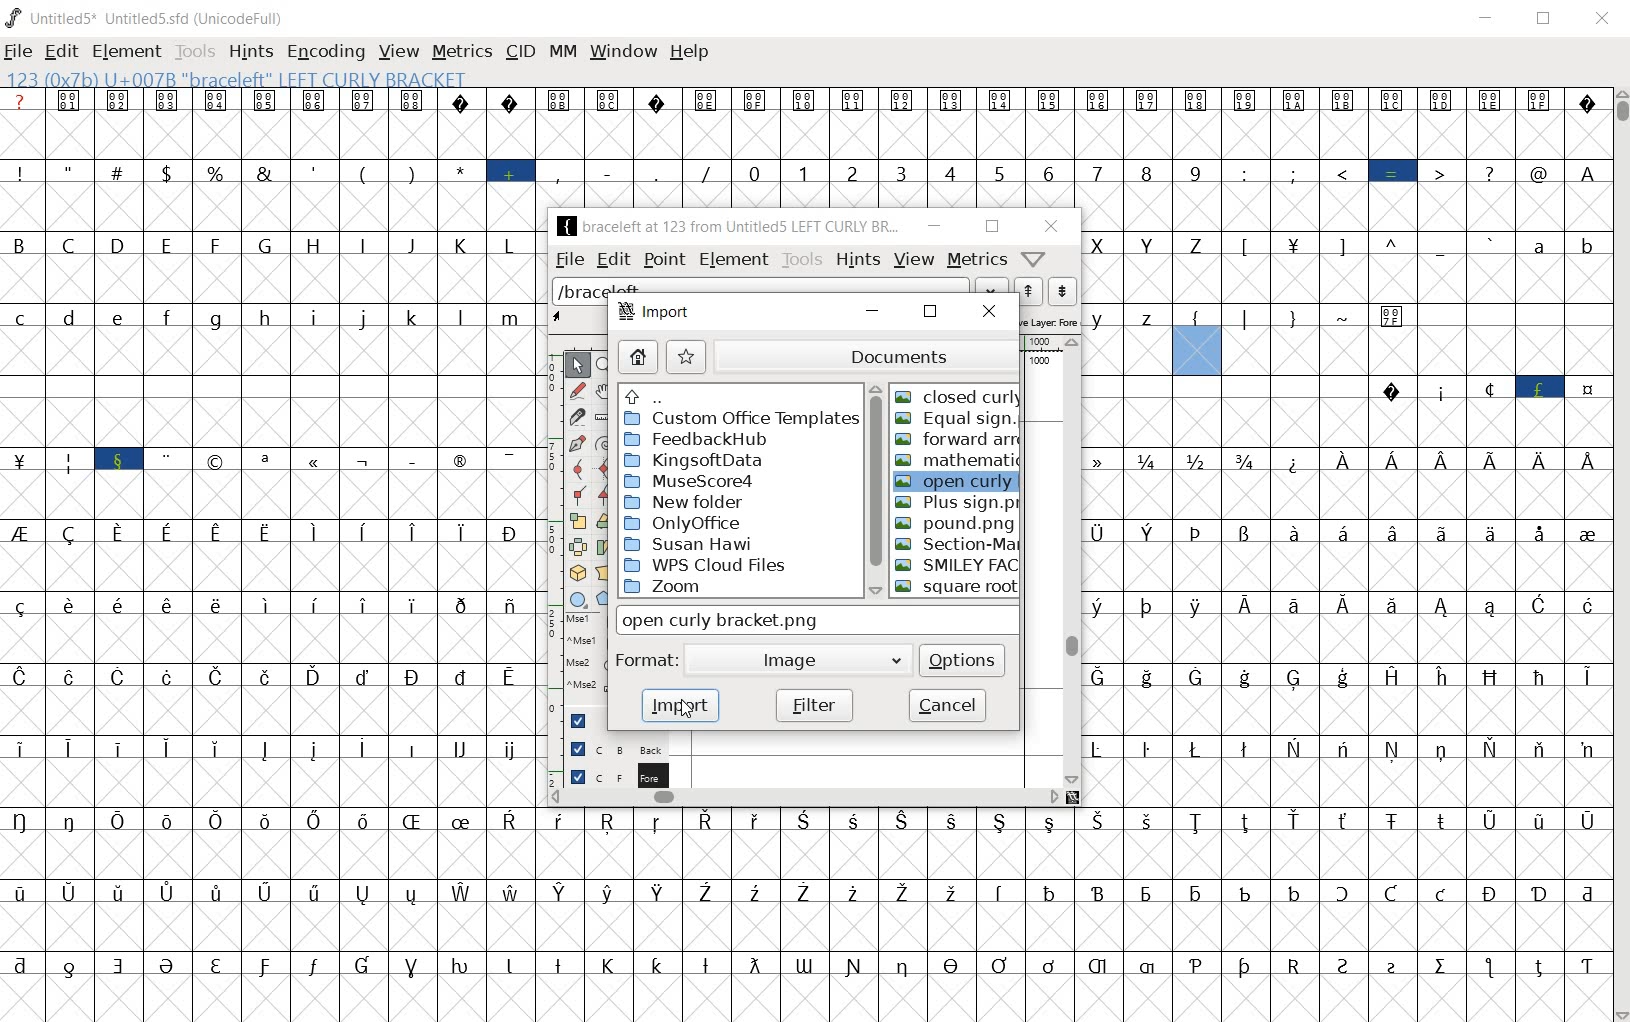 The width and height of the screenshot is (1630, 1022). I want to click on WPS Cloud Files, so click(707, 564).